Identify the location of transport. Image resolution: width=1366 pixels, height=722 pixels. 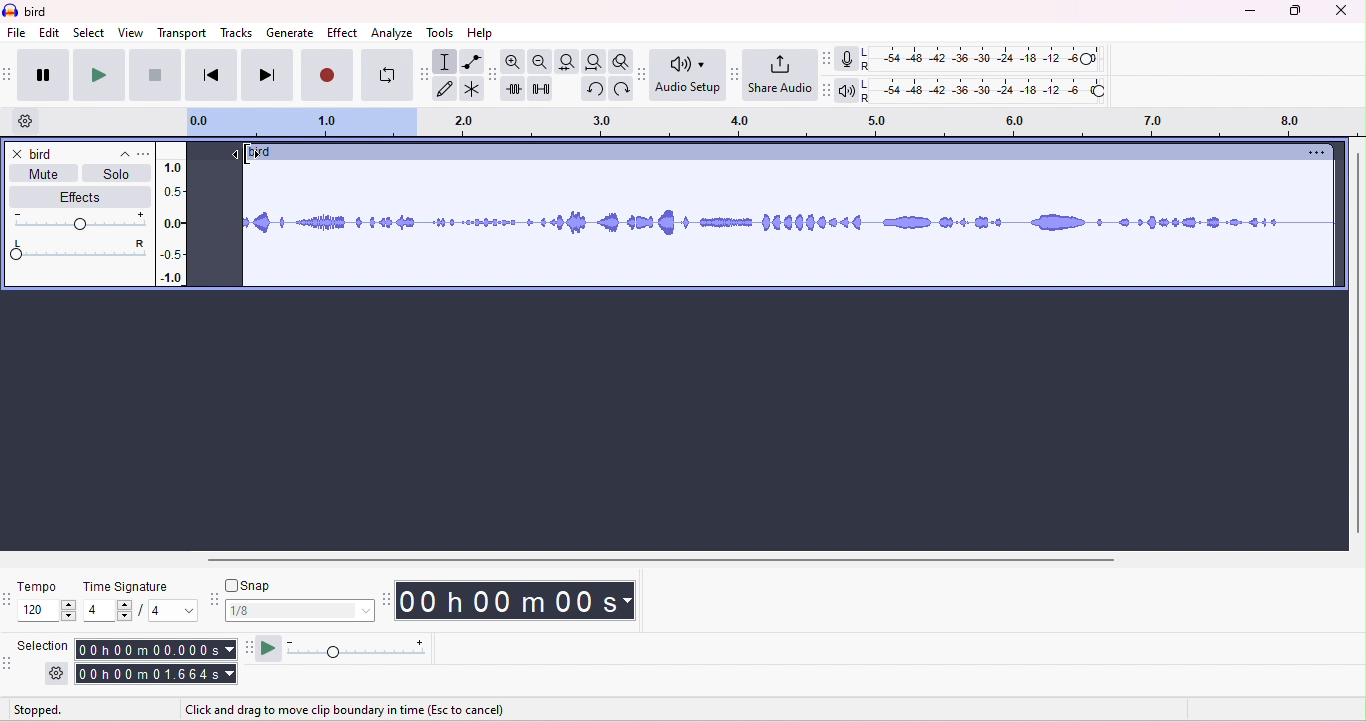
(184, 32).